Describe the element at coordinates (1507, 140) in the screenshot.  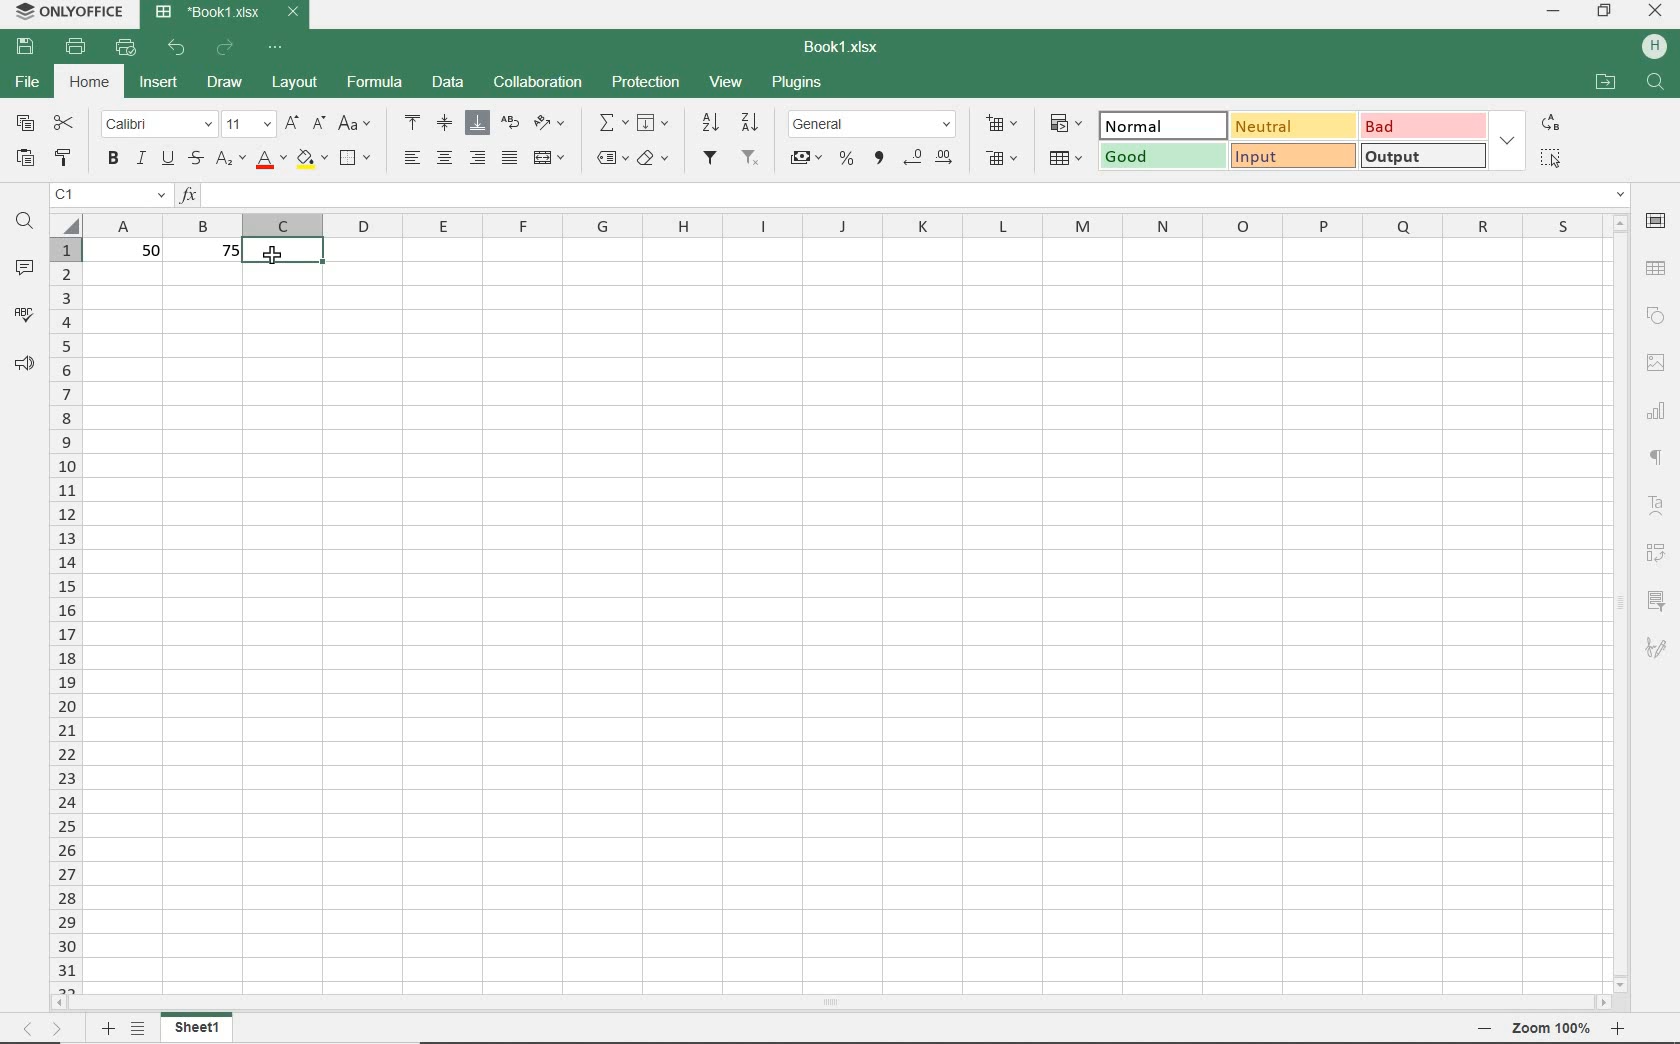
I see `expand` at that location.